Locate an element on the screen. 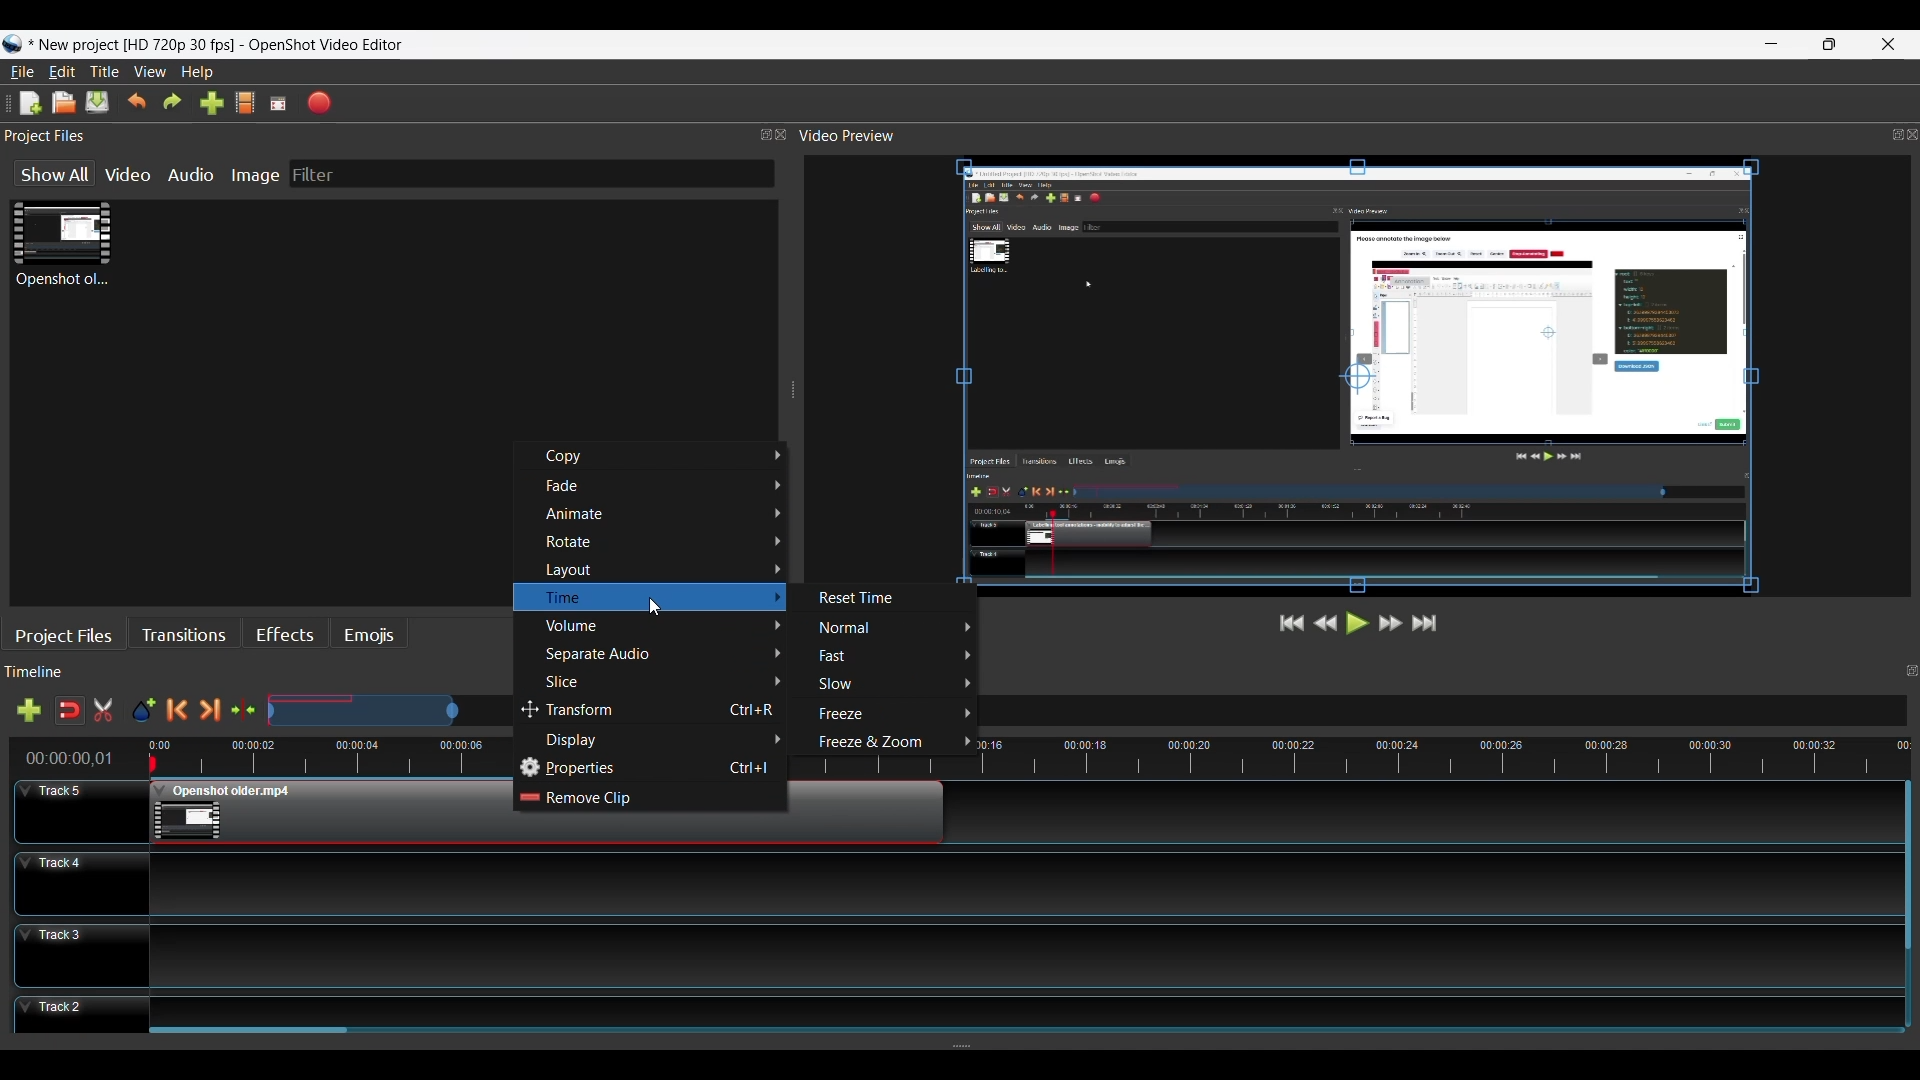  Undo is located at coordinates (137, 103).